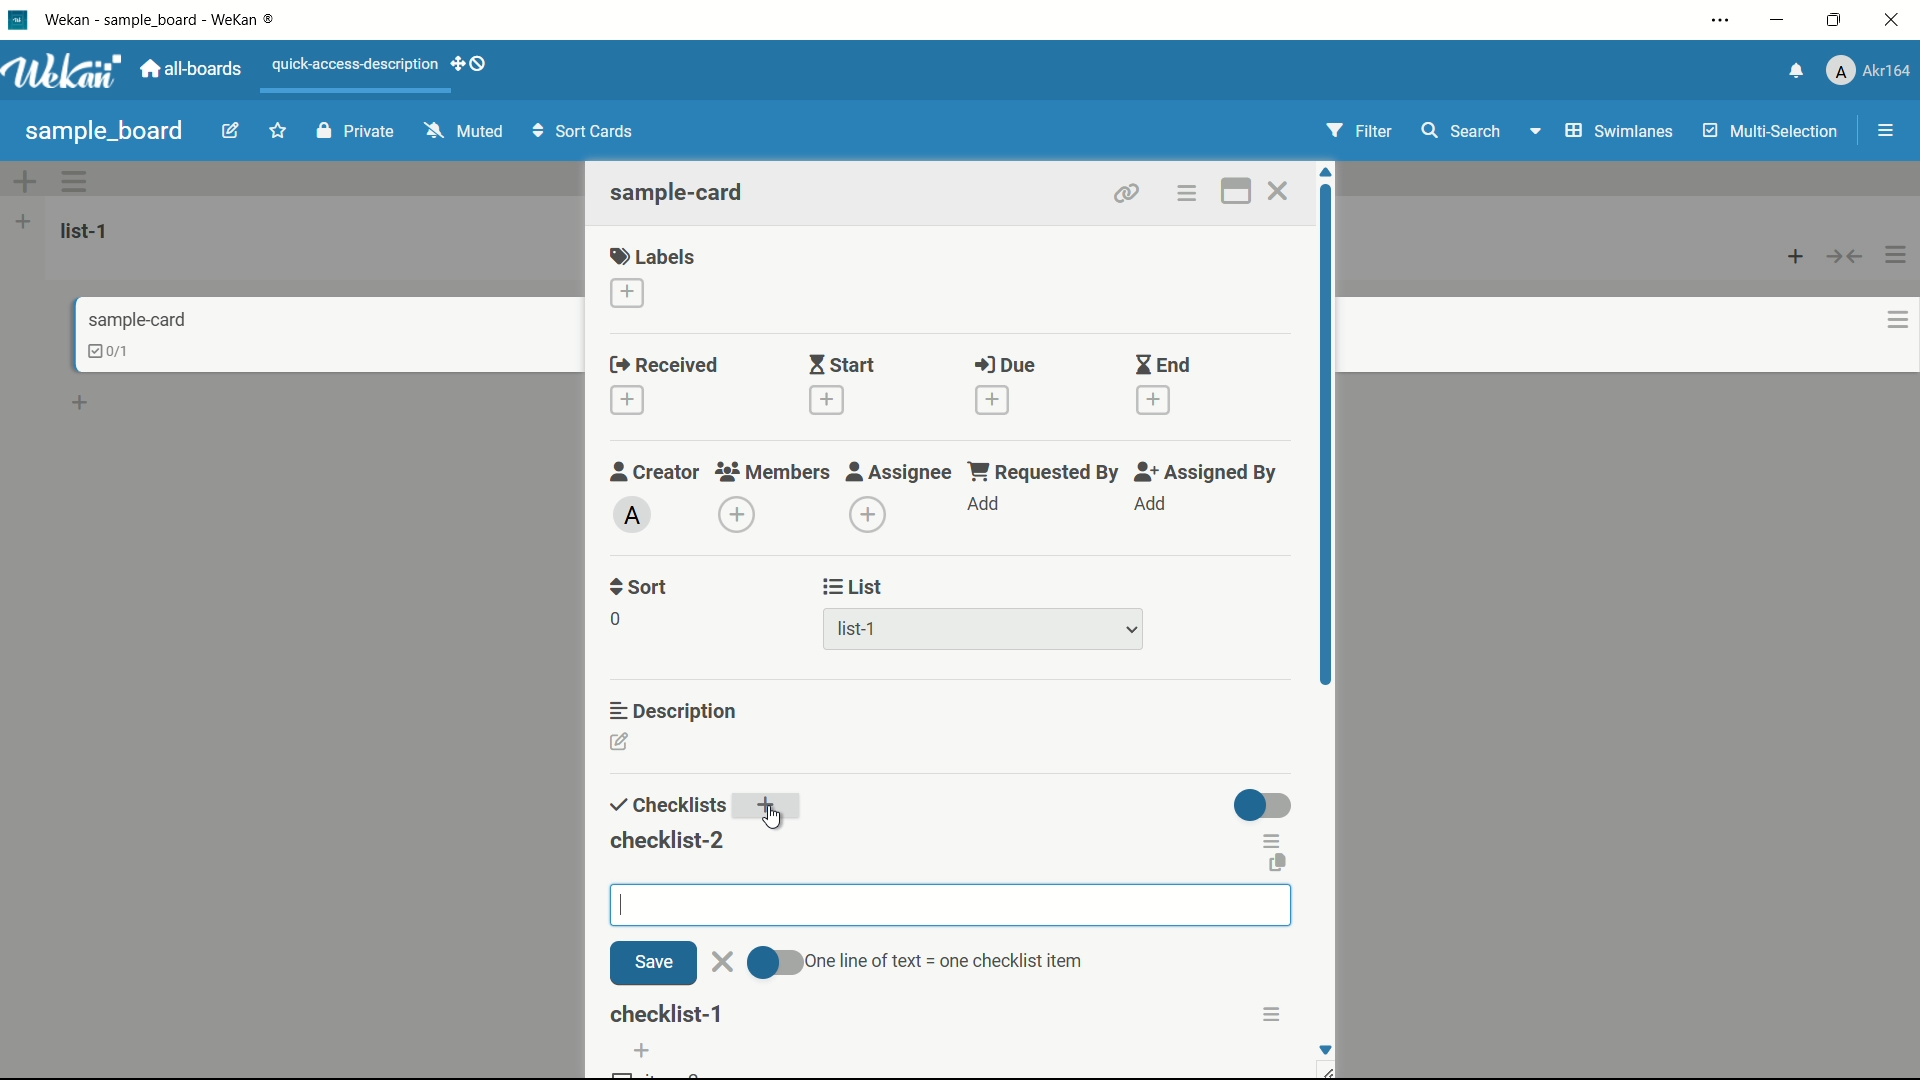 Image resolution: width=1920 pixels, height=1080 pixels. I want to click on add date, so click(626, 401).